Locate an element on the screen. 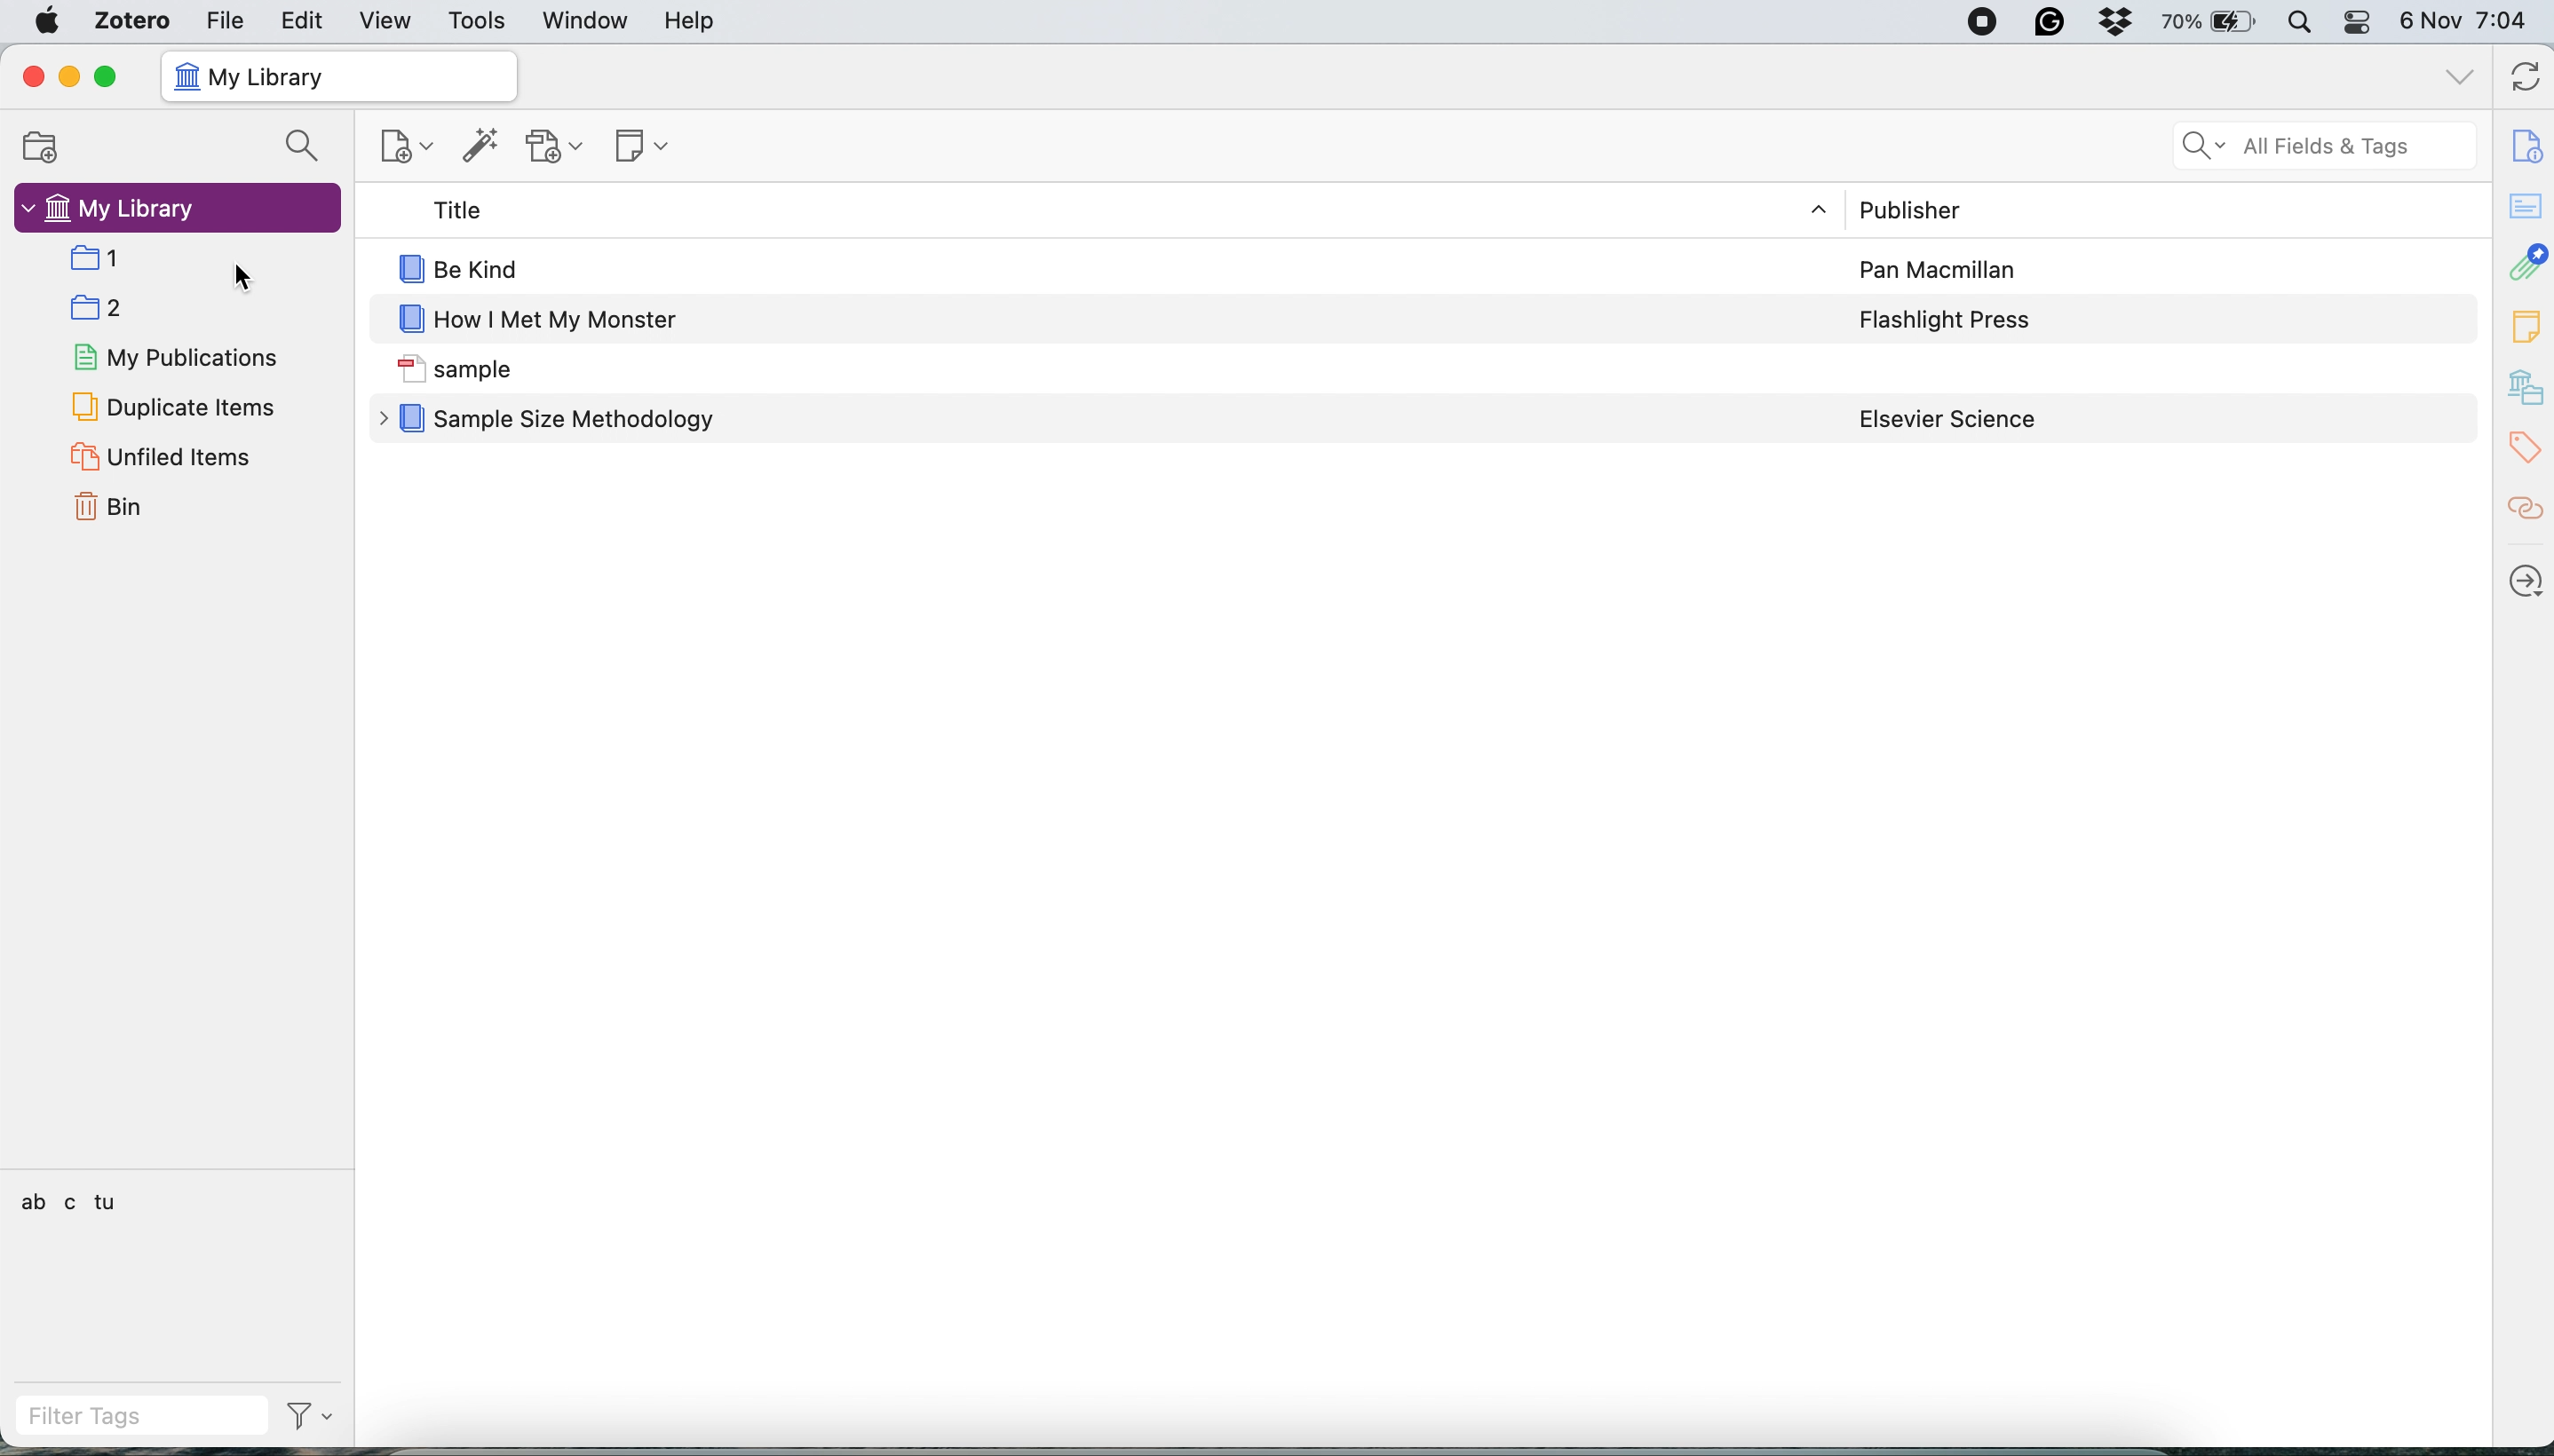  help is located at coordinates (703, 23).